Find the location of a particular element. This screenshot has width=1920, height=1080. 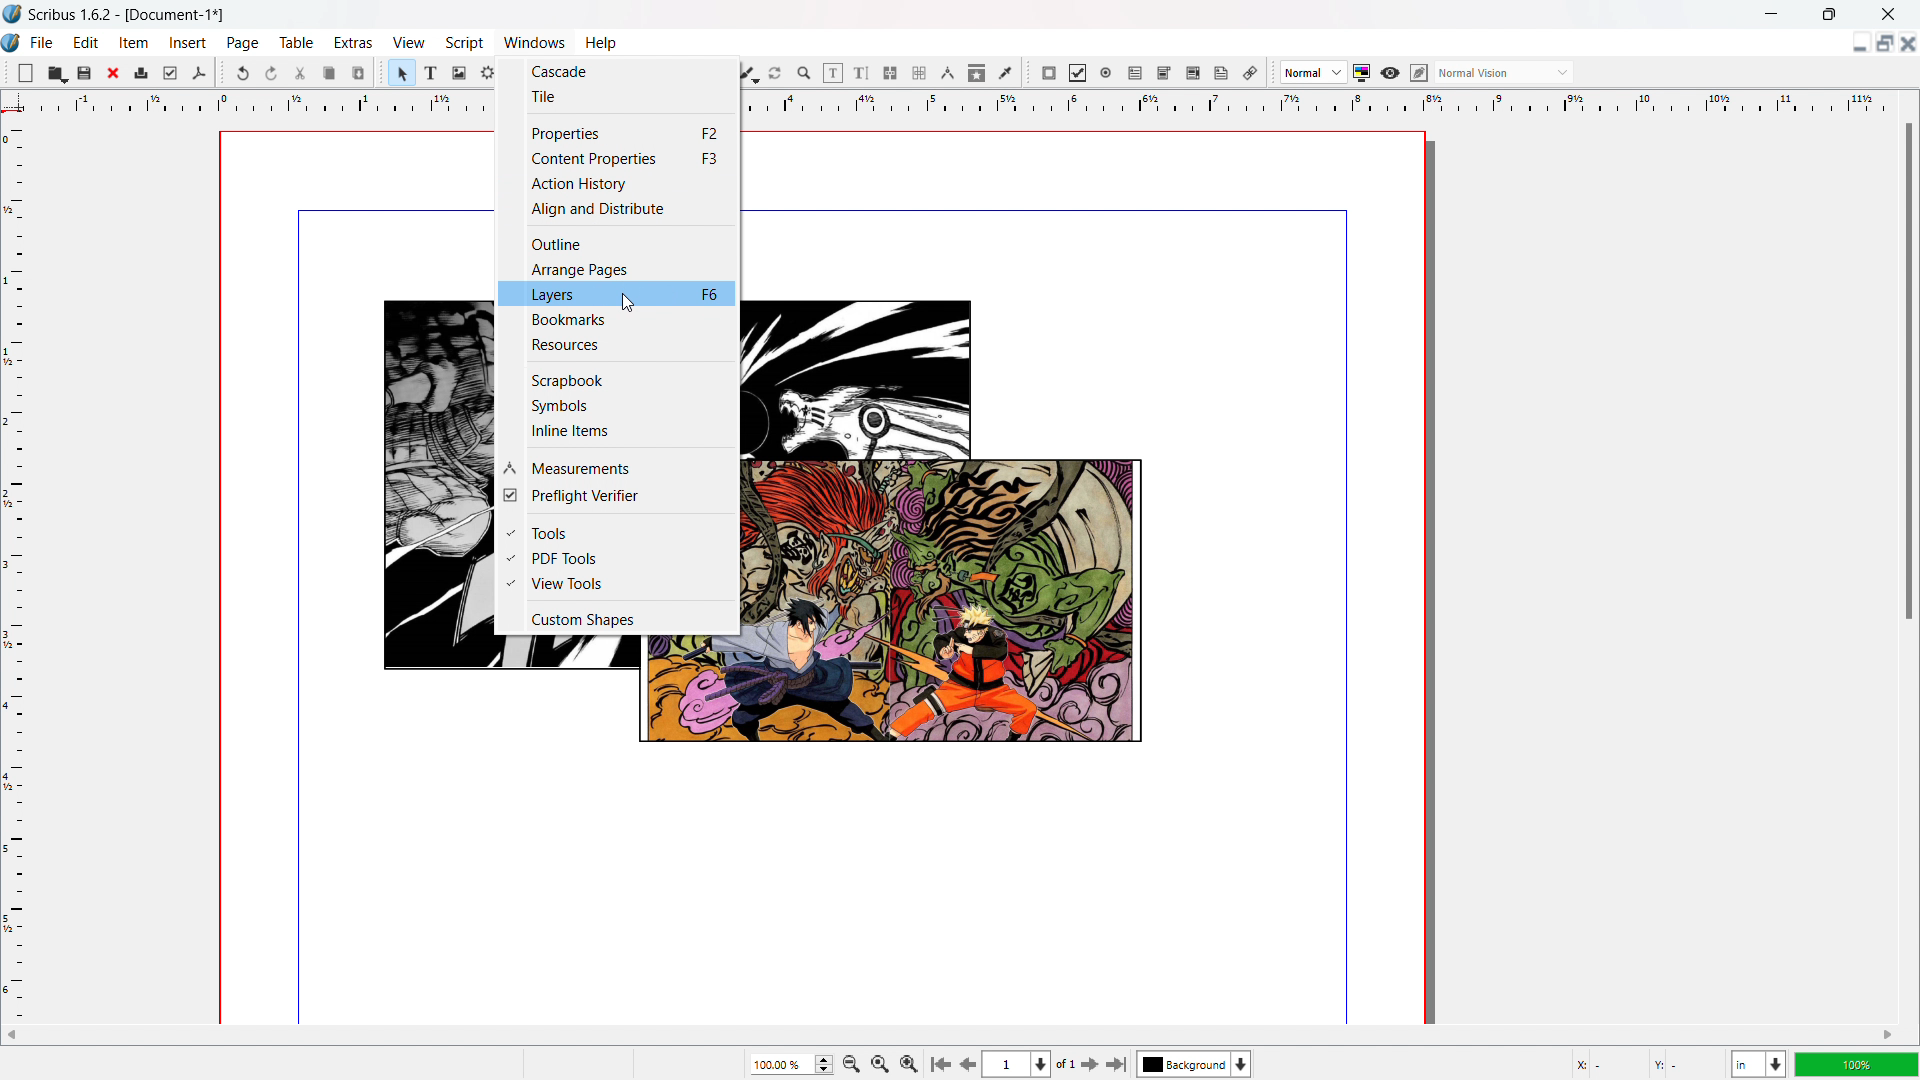

pdf tools is located at coordinates (616, 558).